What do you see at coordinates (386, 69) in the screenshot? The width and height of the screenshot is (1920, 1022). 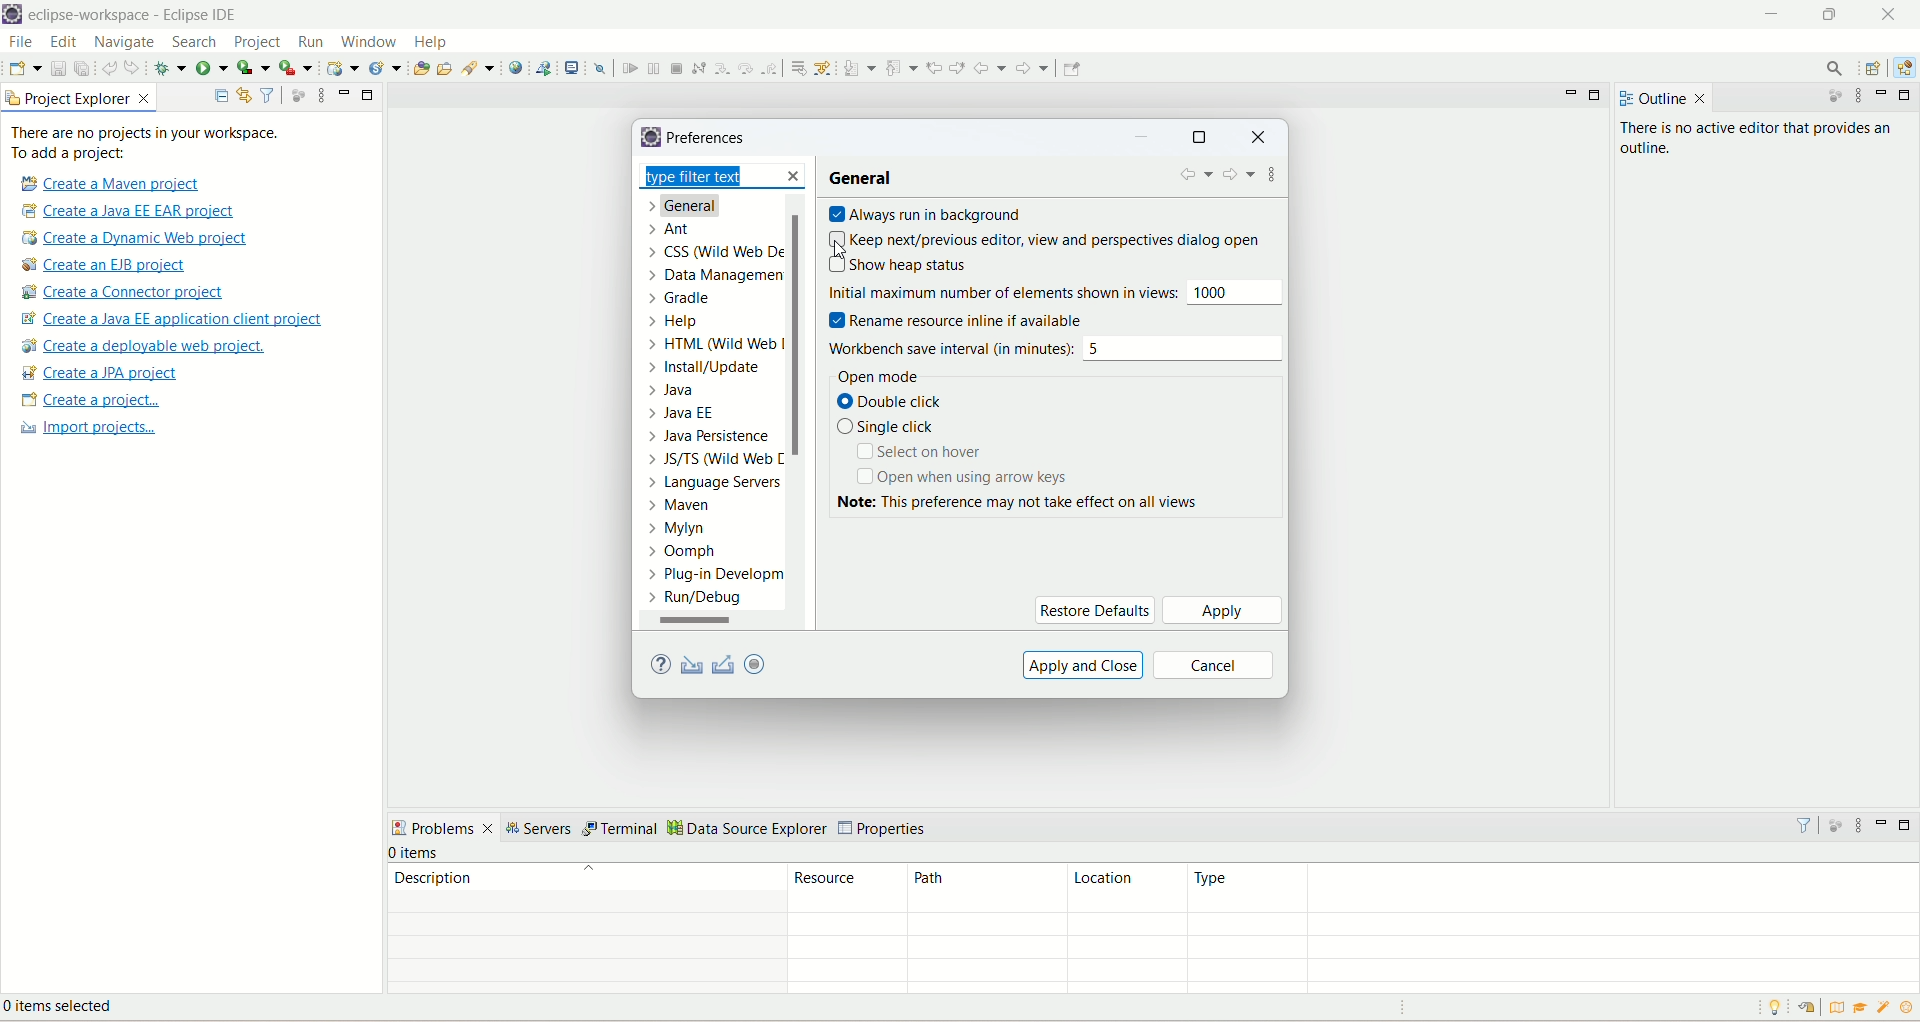 I see `create a new java servlet` at bounding box center [386, 69].